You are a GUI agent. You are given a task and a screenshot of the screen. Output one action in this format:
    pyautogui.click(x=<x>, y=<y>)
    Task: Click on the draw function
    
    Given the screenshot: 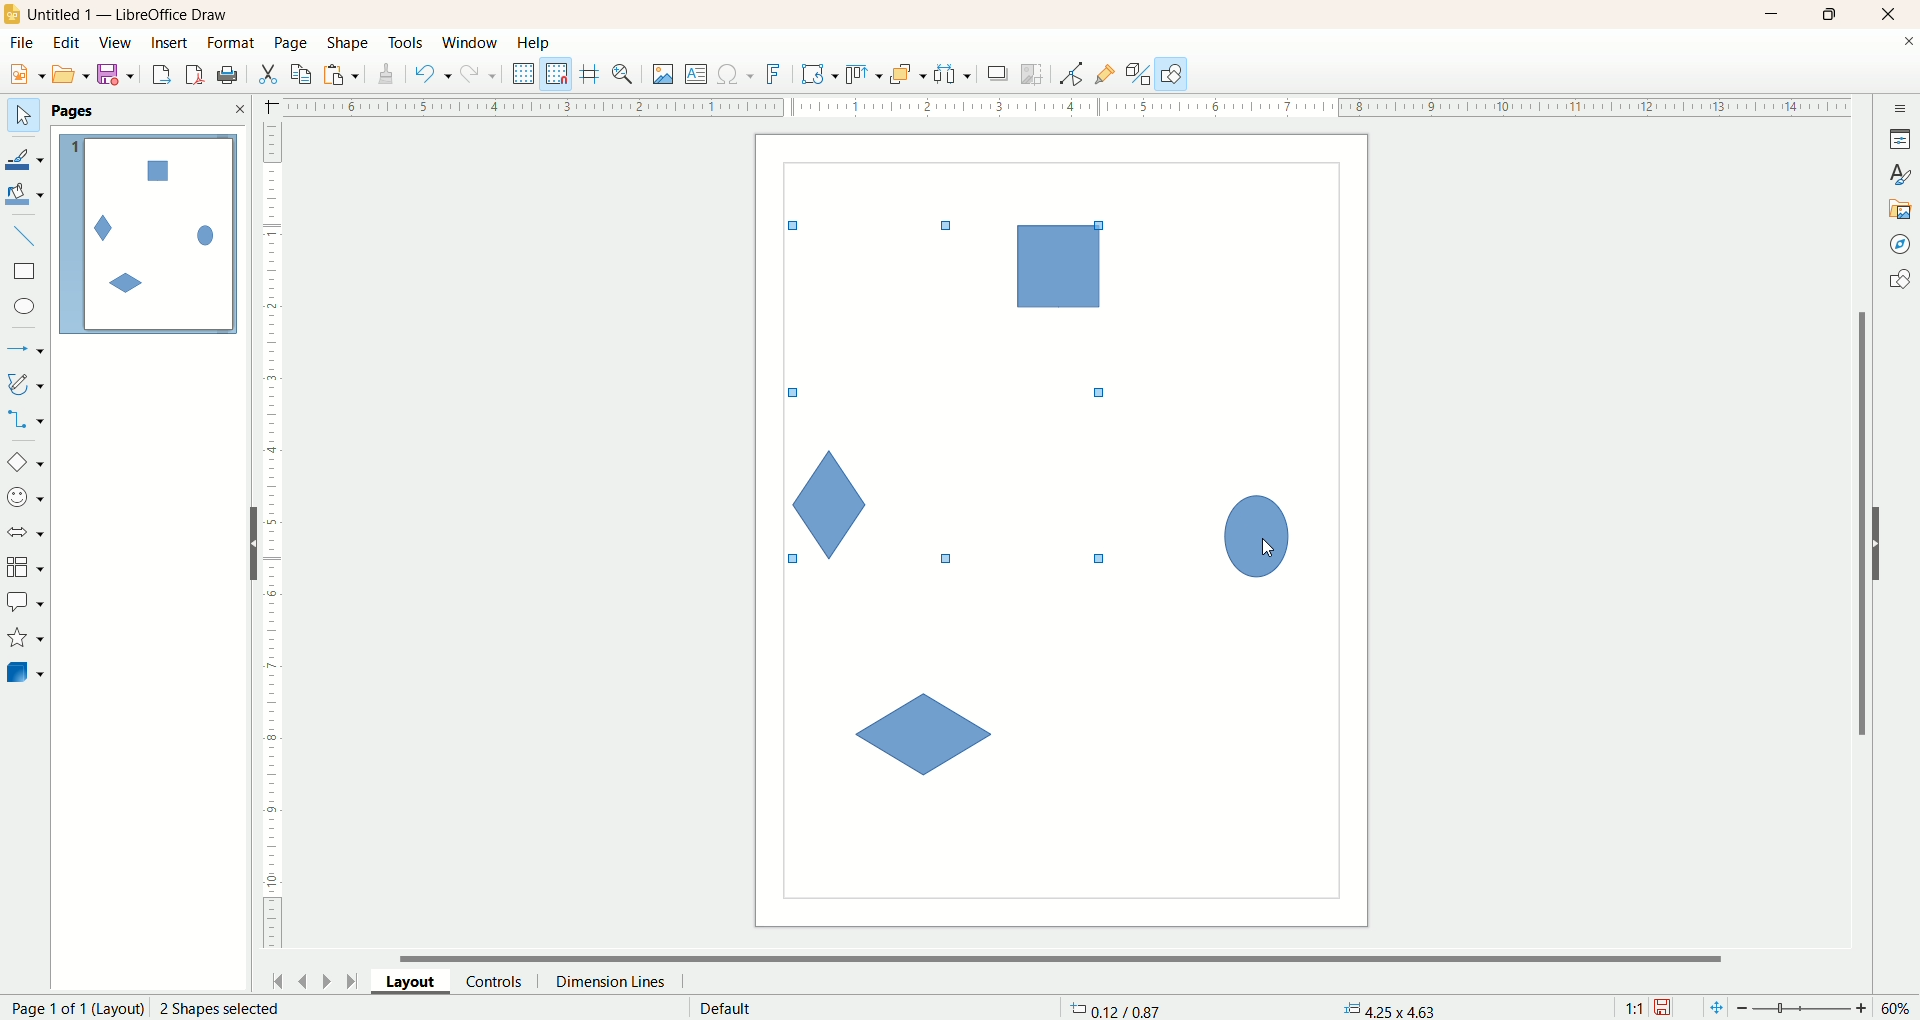 What is the action you would take?
    pyautogui.click(x=1172, y=73)
    